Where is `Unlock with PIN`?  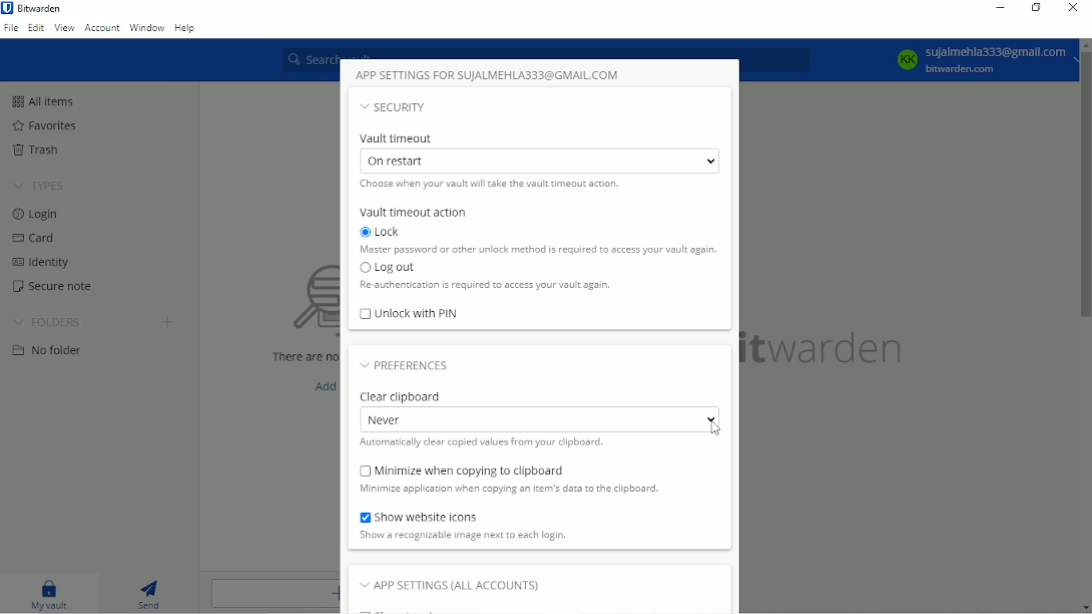 Unlock with PIN is located at coordinates (410, 316).